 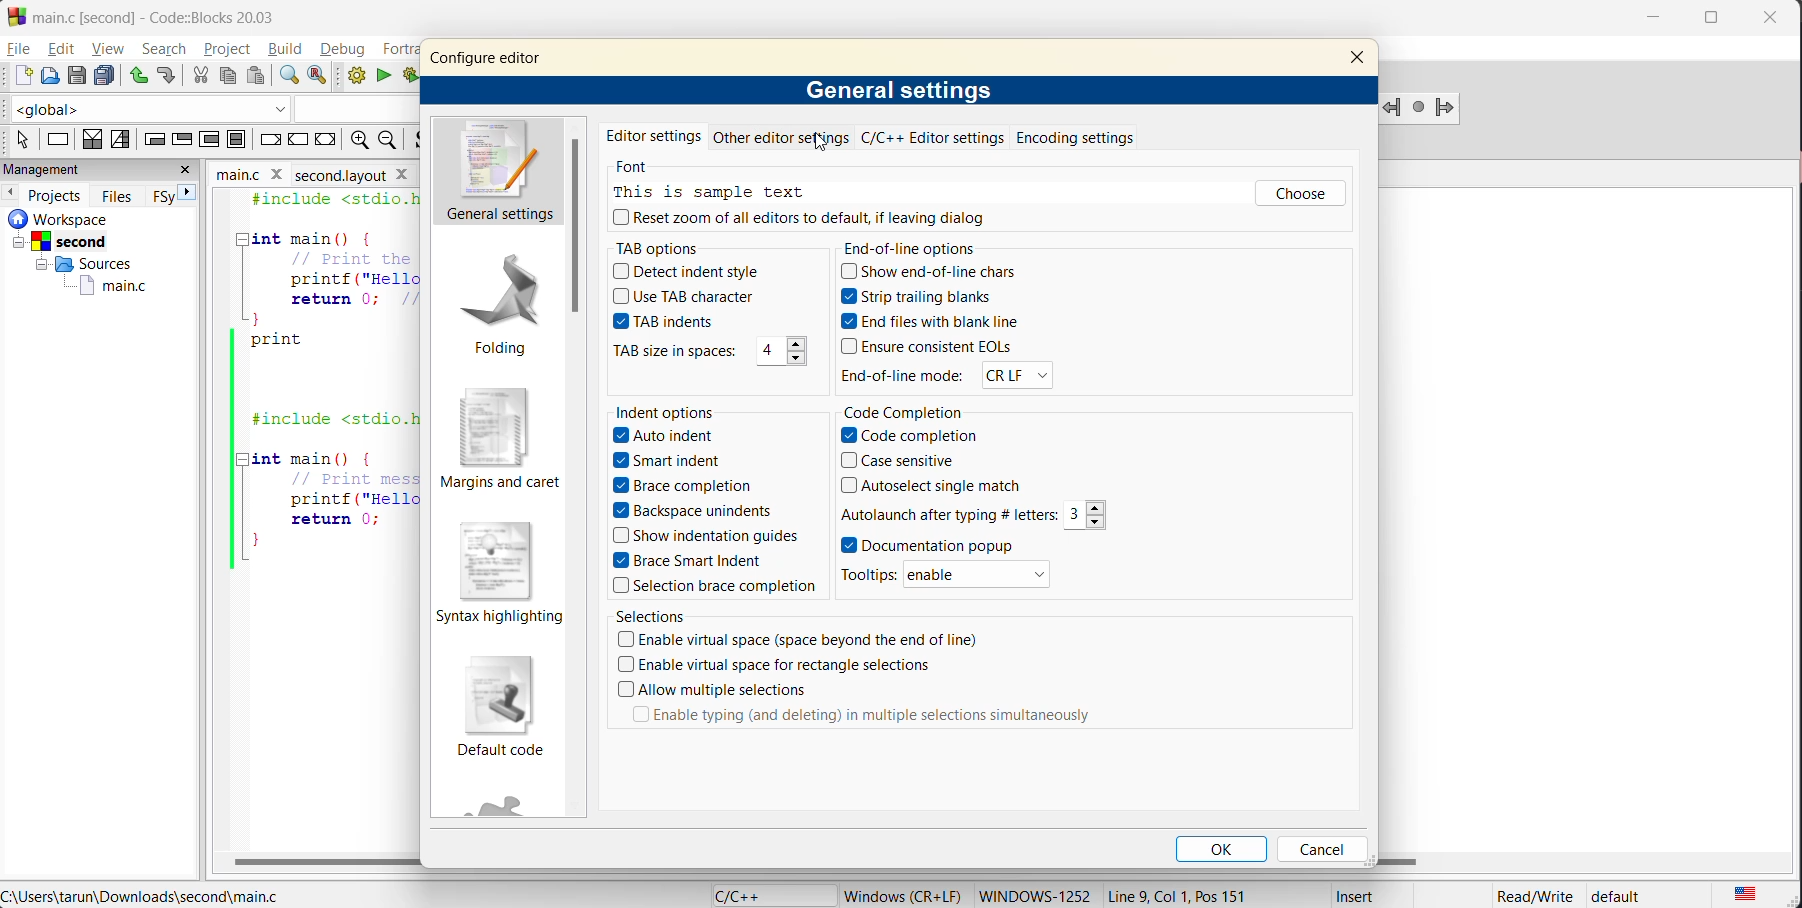 What do you see at coordinates (84, 169) in the screenshot?
I see `management` at bounding box center [84, 169].